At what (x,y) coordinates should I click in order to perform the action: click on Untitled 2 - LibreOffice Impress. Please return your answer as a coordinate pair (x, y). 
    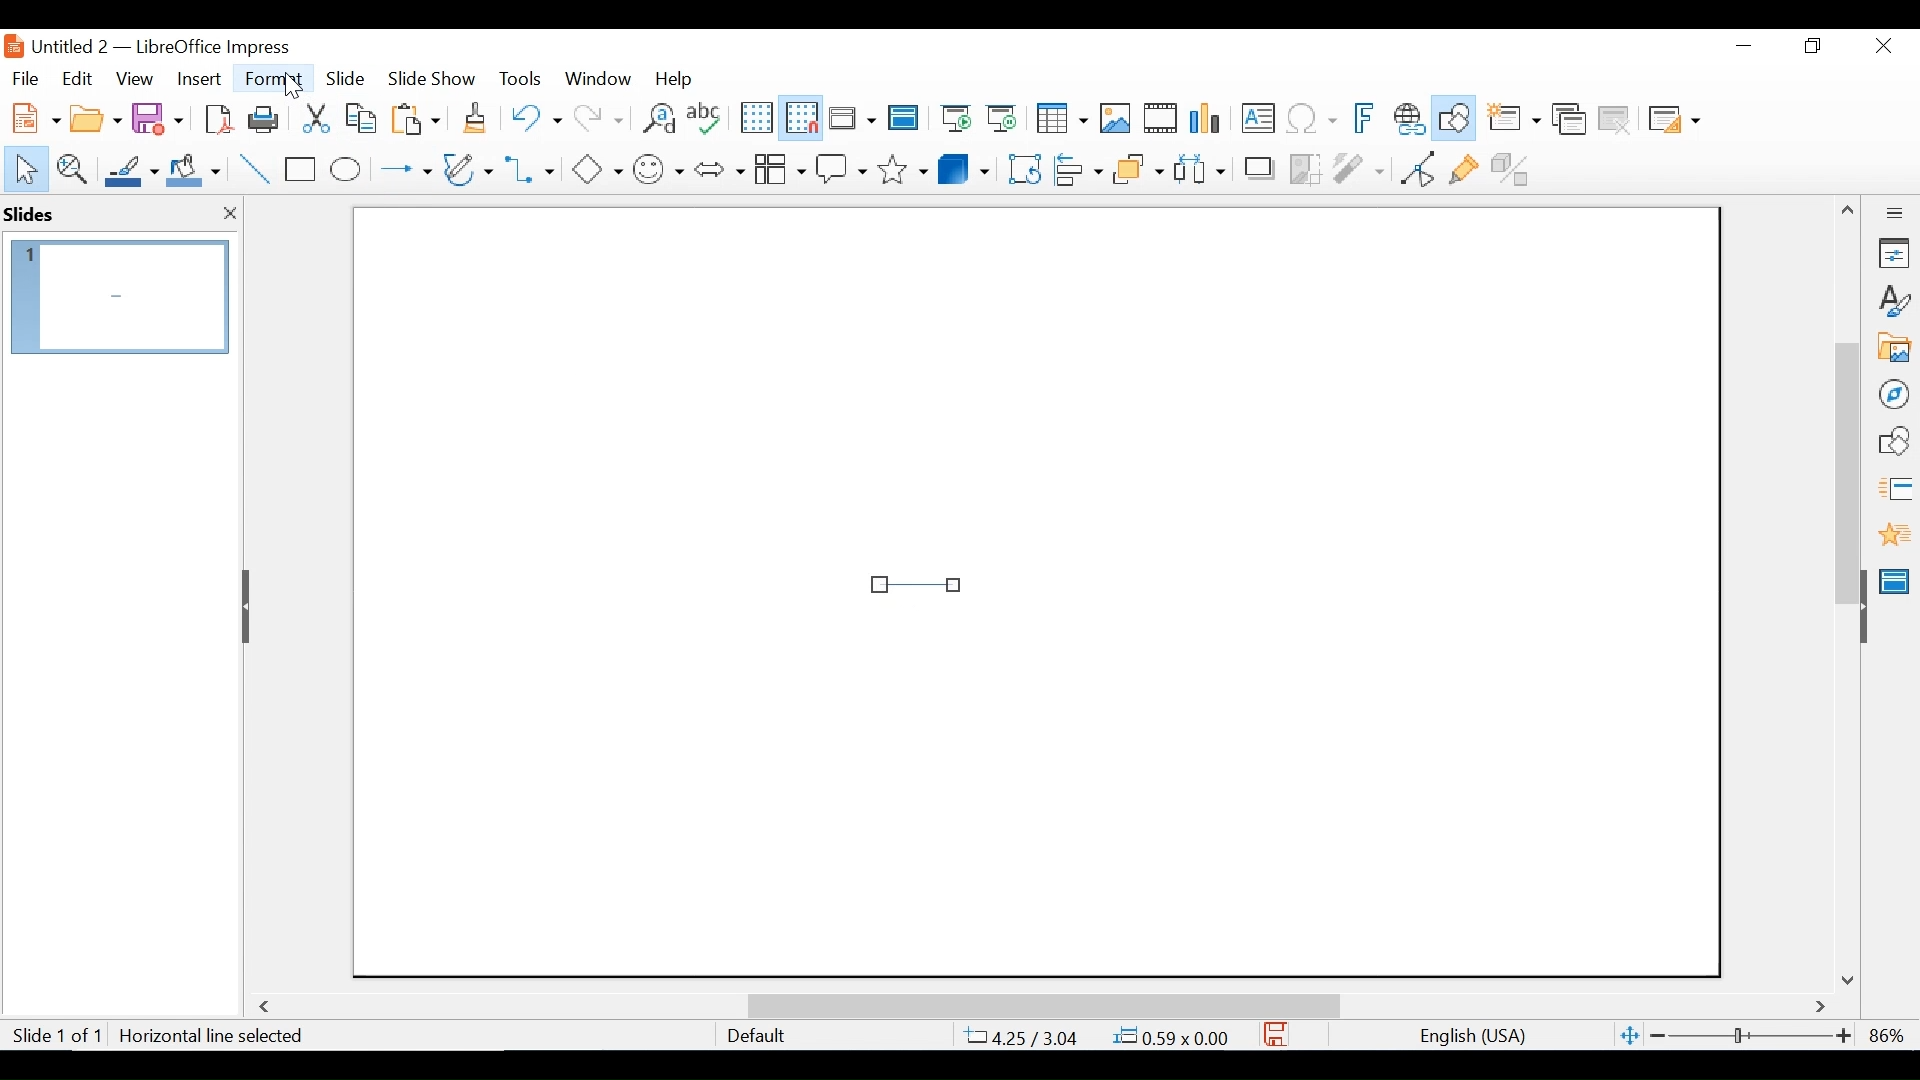
    Looking at the image, I should click on (181, 46).